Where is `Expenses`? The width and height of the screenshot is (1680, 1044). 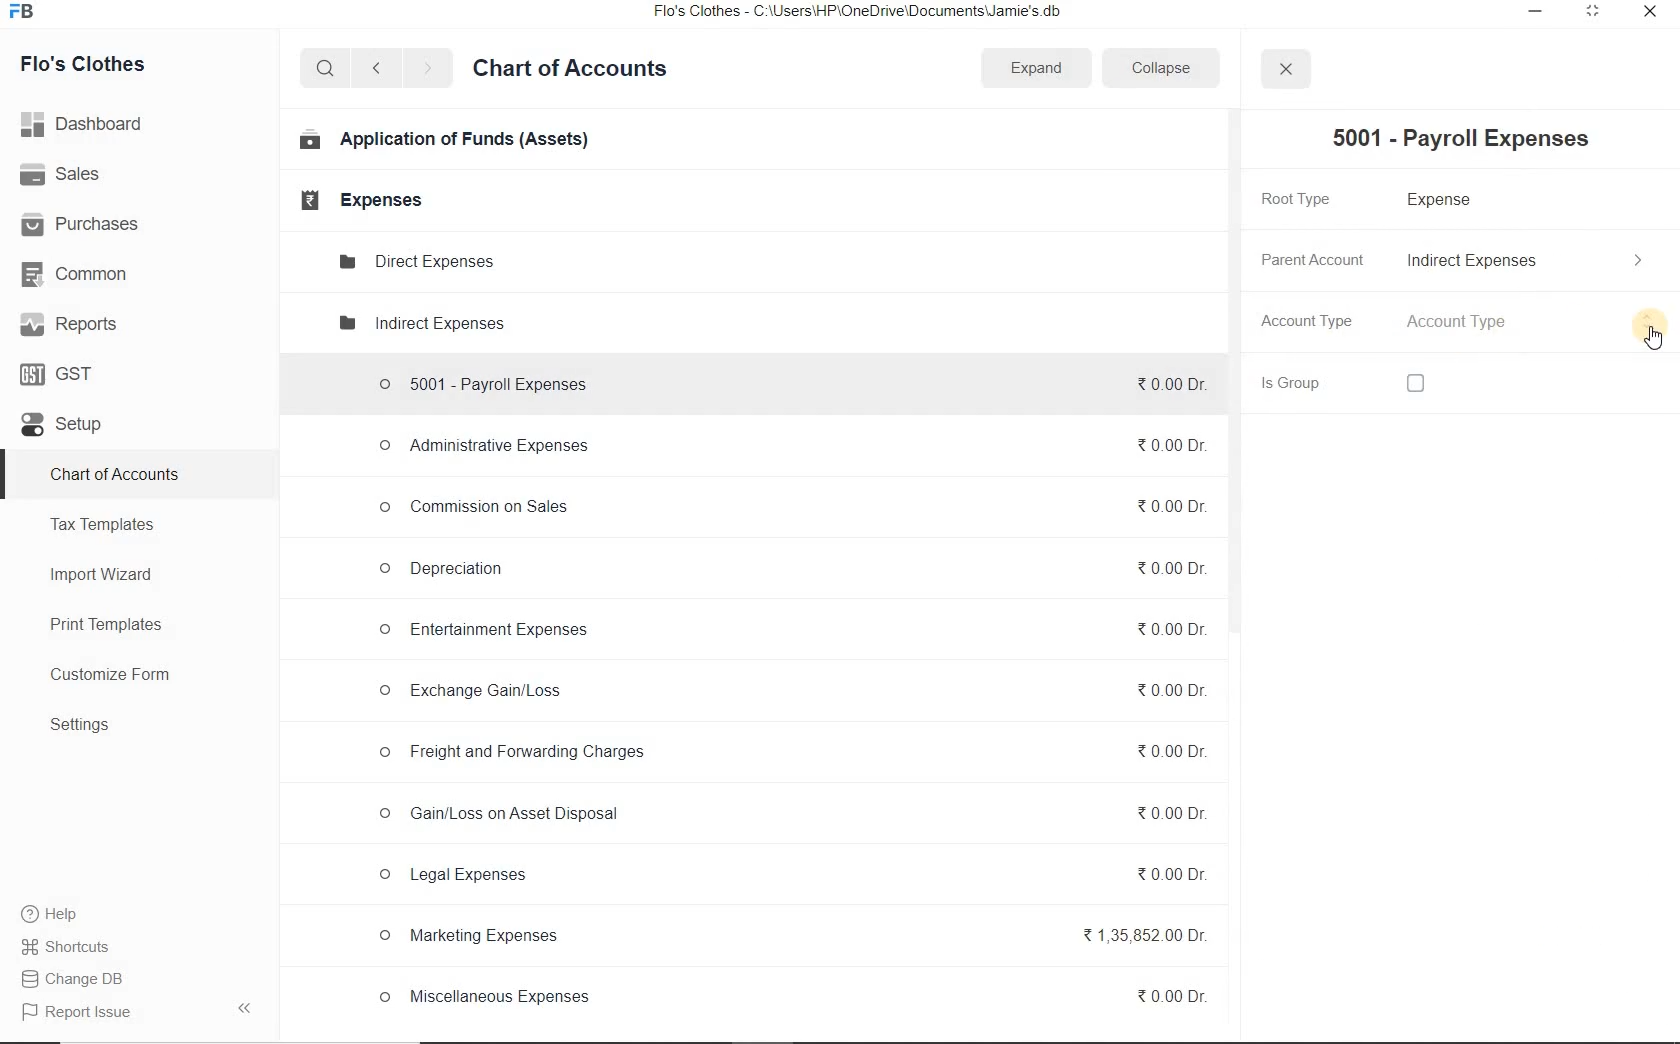
Expenses is located at coordinates (355, 200).